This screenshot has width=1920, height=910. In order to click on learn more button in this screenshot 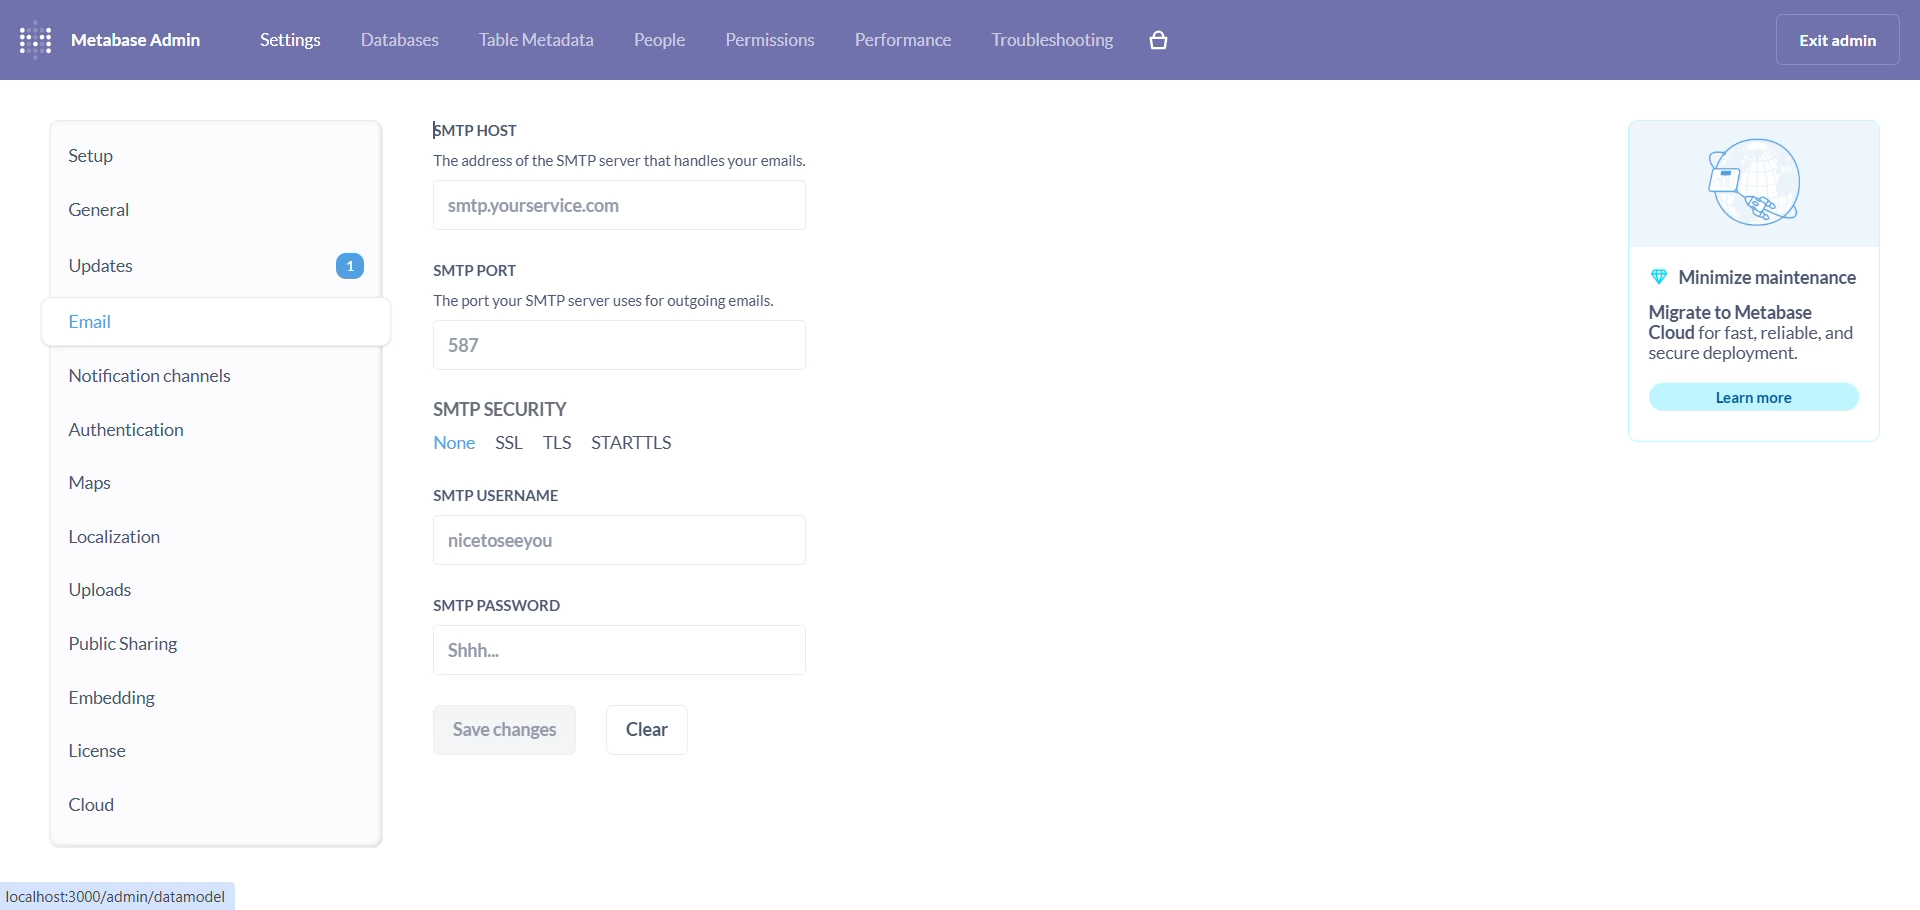, I will do `click(1738, 398)`.